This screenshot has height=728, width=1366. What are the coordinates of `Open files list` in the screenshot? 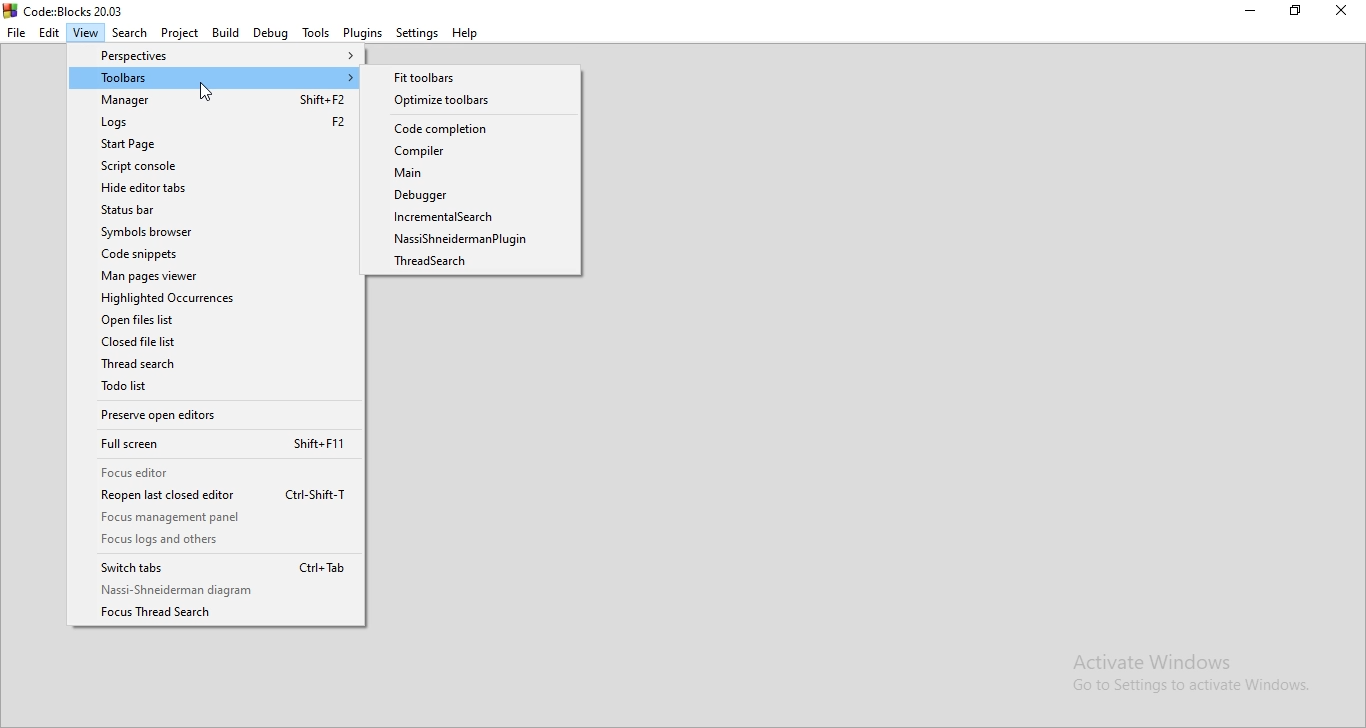 It's located at (214, 321).